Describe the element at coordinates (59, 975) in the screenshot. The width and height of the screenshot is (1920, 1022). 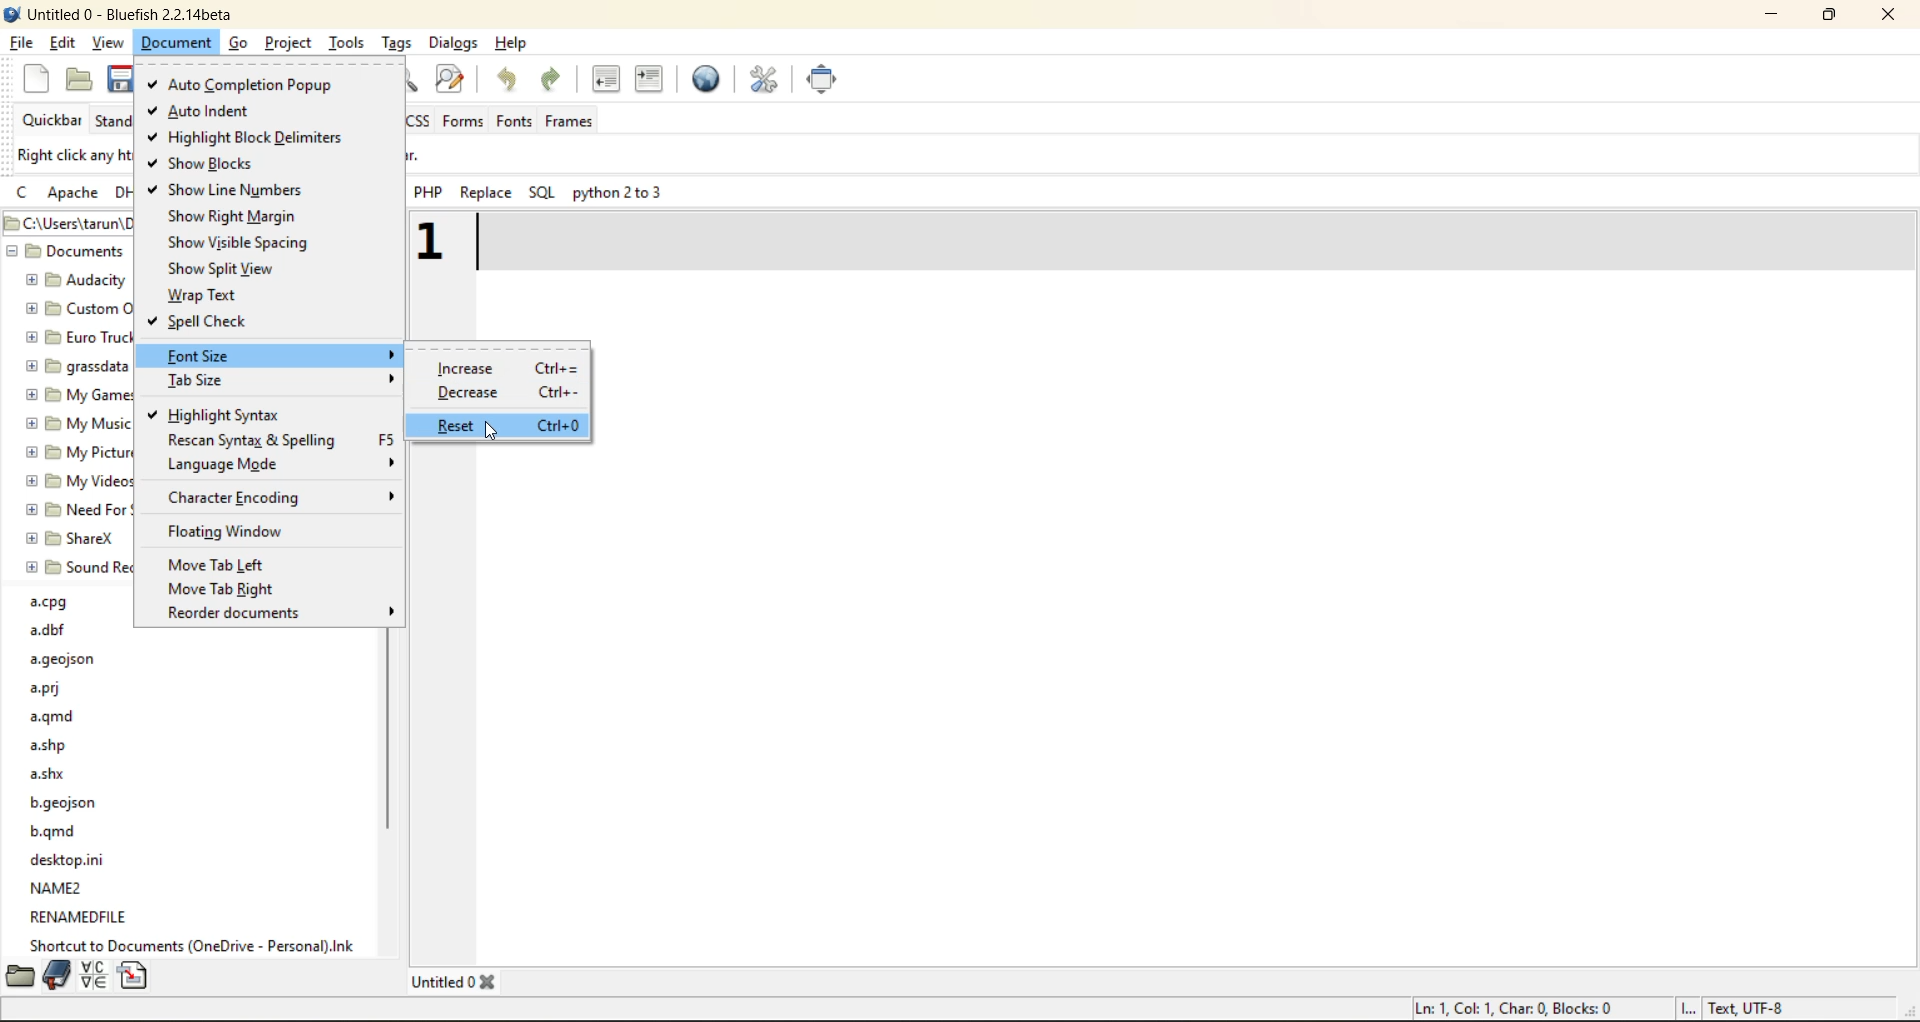
I see `bookmarks` at that location.